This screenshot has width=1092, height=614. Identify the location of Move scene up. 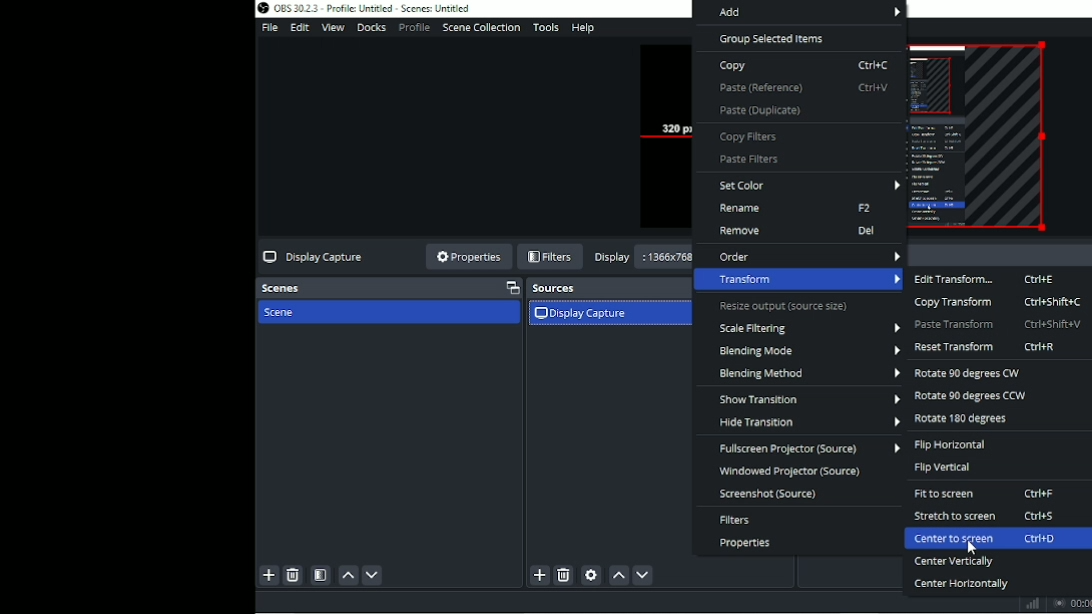
(347, 575).